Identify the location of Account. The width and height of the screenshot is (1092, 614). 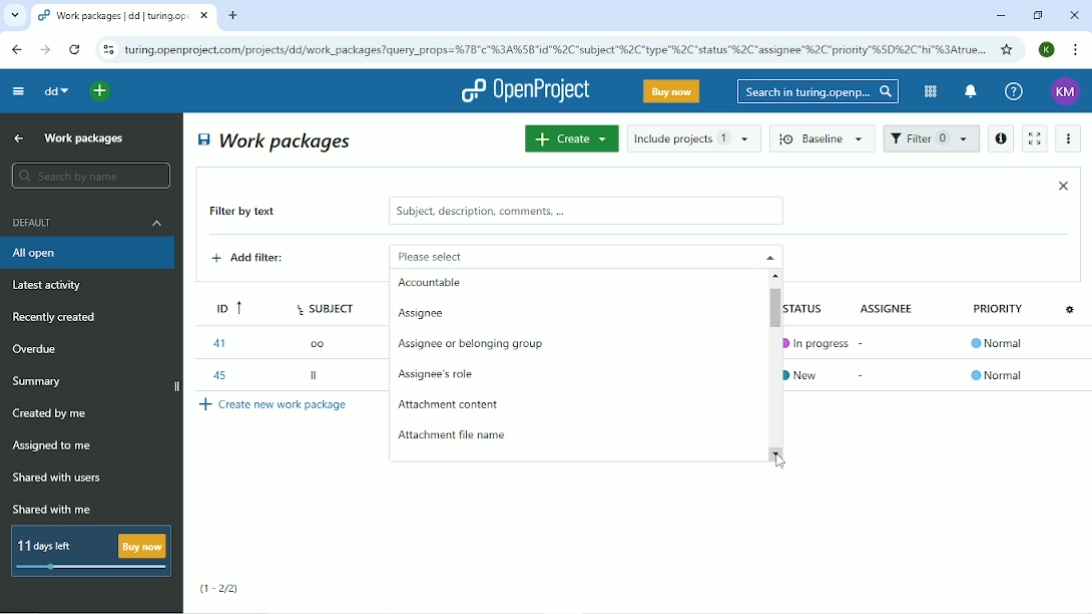
(1048, 49).